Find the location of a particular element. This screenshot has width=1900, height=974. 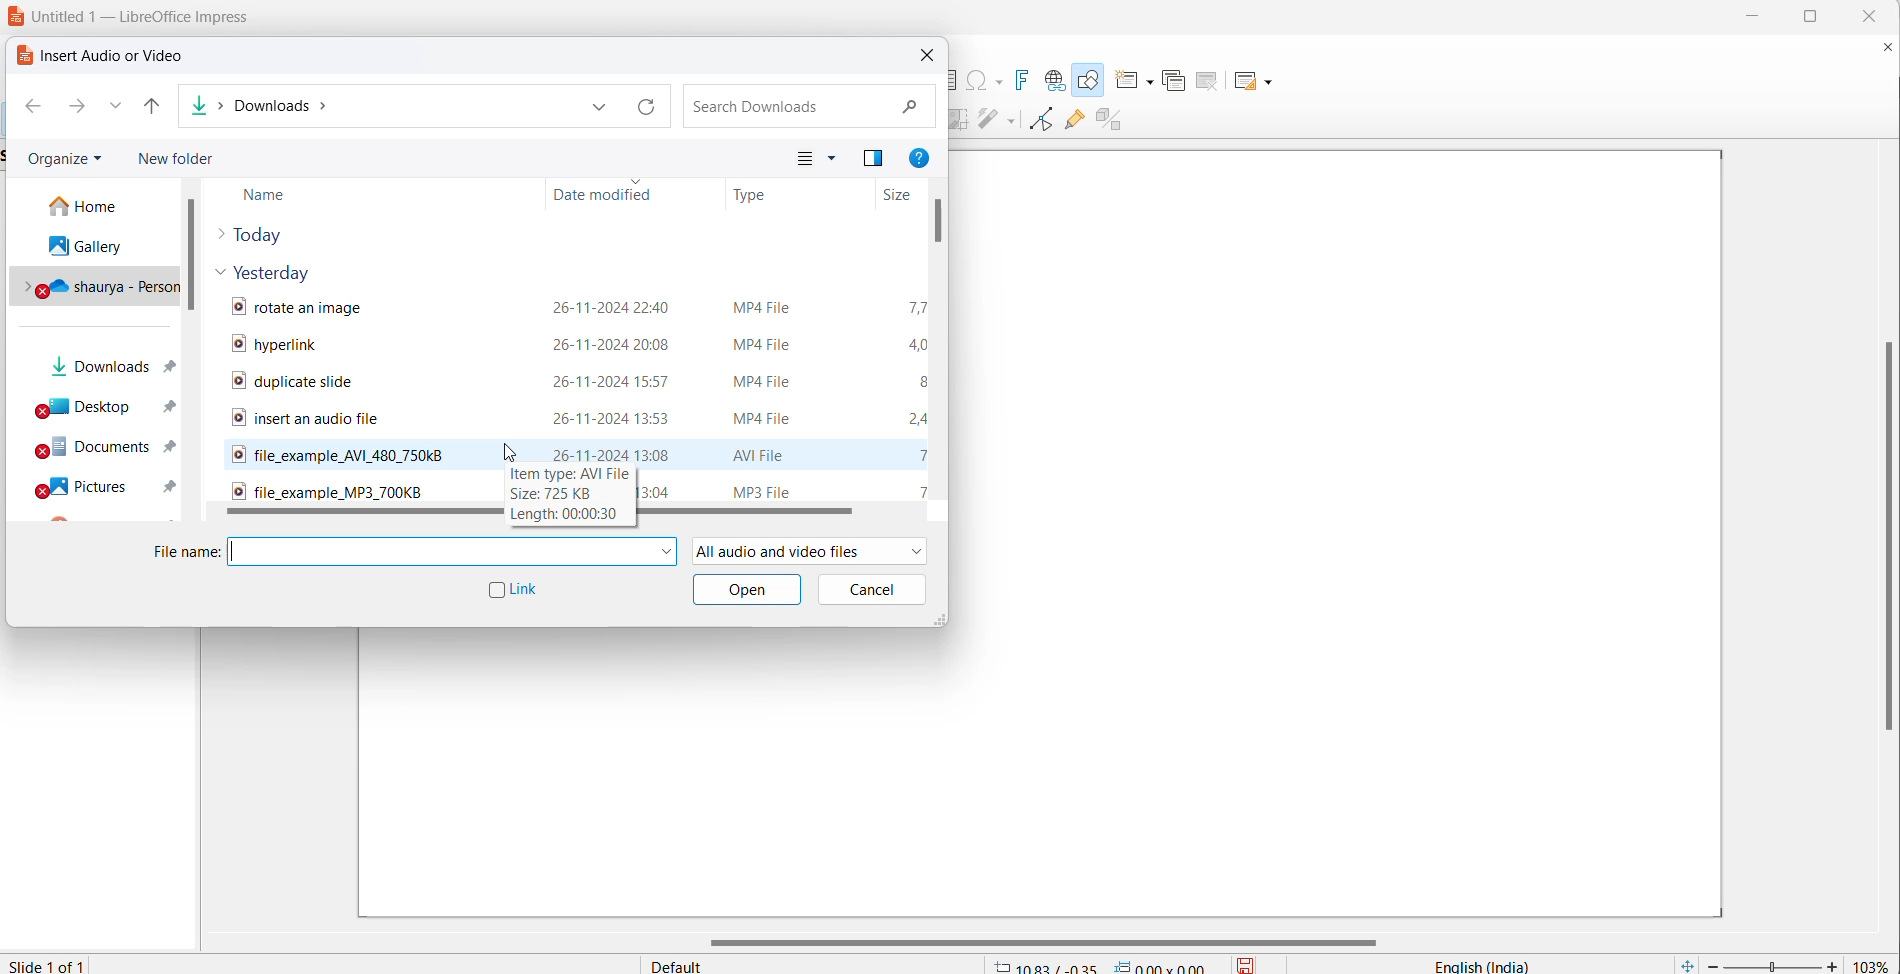

back is located at coordinates (35, 109).